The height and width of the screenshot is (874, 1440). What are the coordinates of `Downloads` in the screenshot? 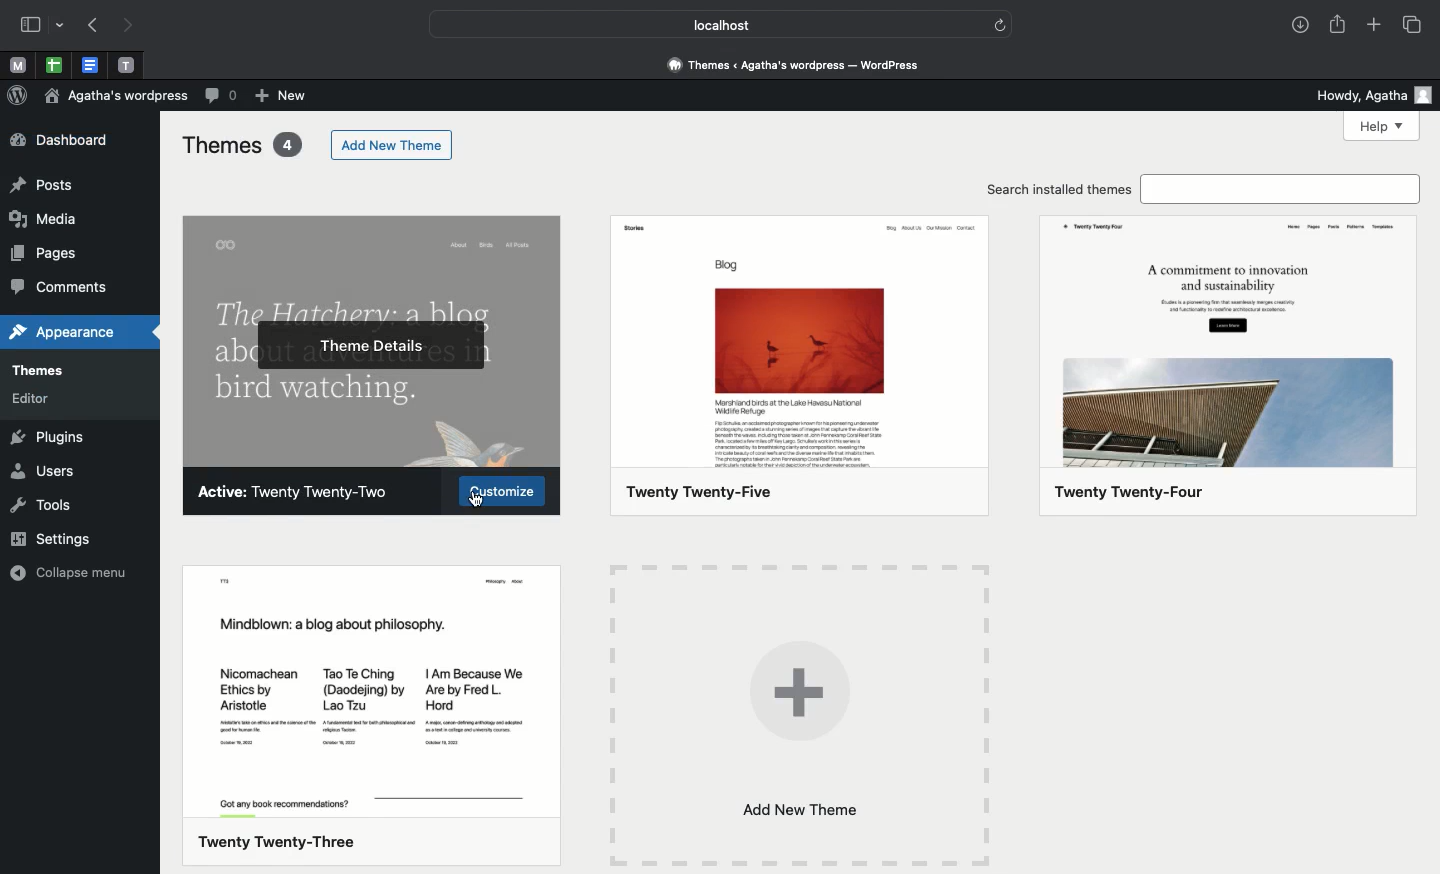 It's located at (1302, 27).